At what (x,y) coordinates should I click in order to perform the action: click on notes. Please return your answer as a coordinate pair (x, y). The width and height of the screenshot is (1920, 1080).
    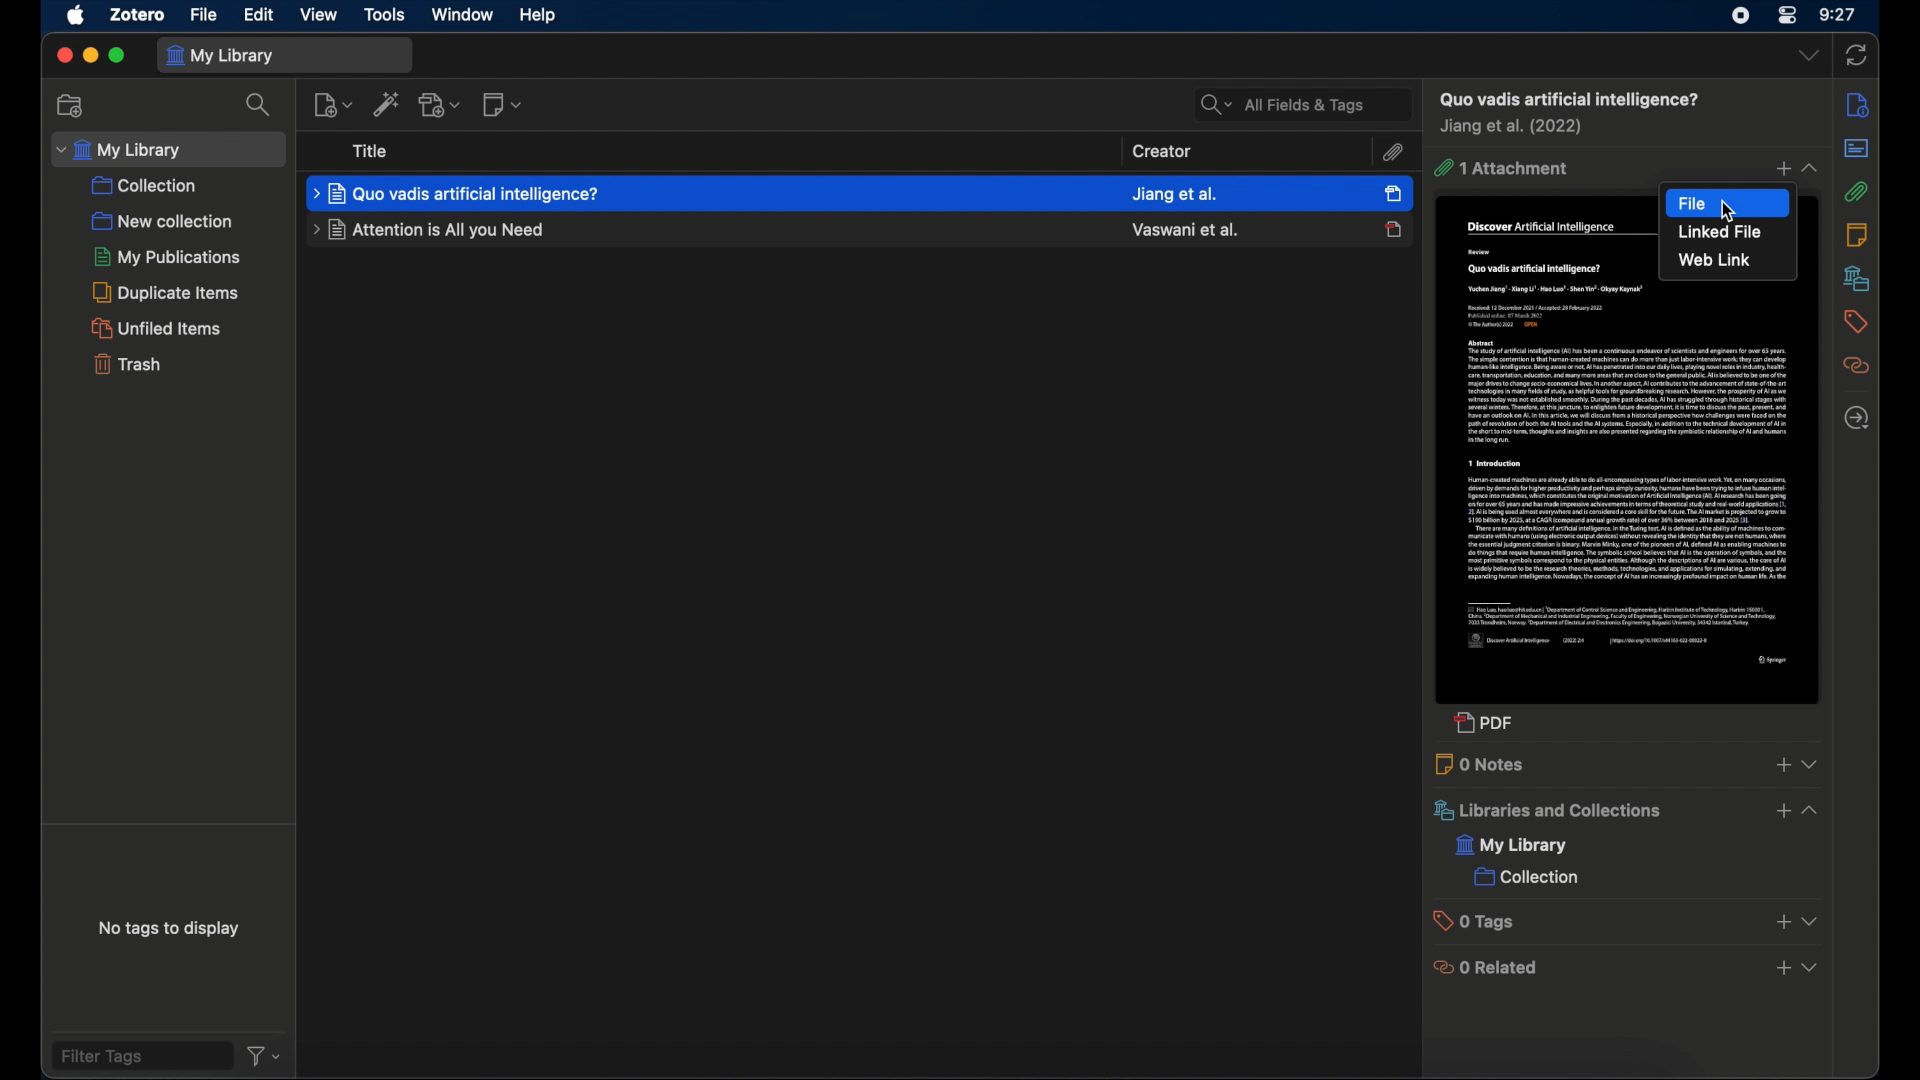
    Looking at the image, I should click on (1857, 234).